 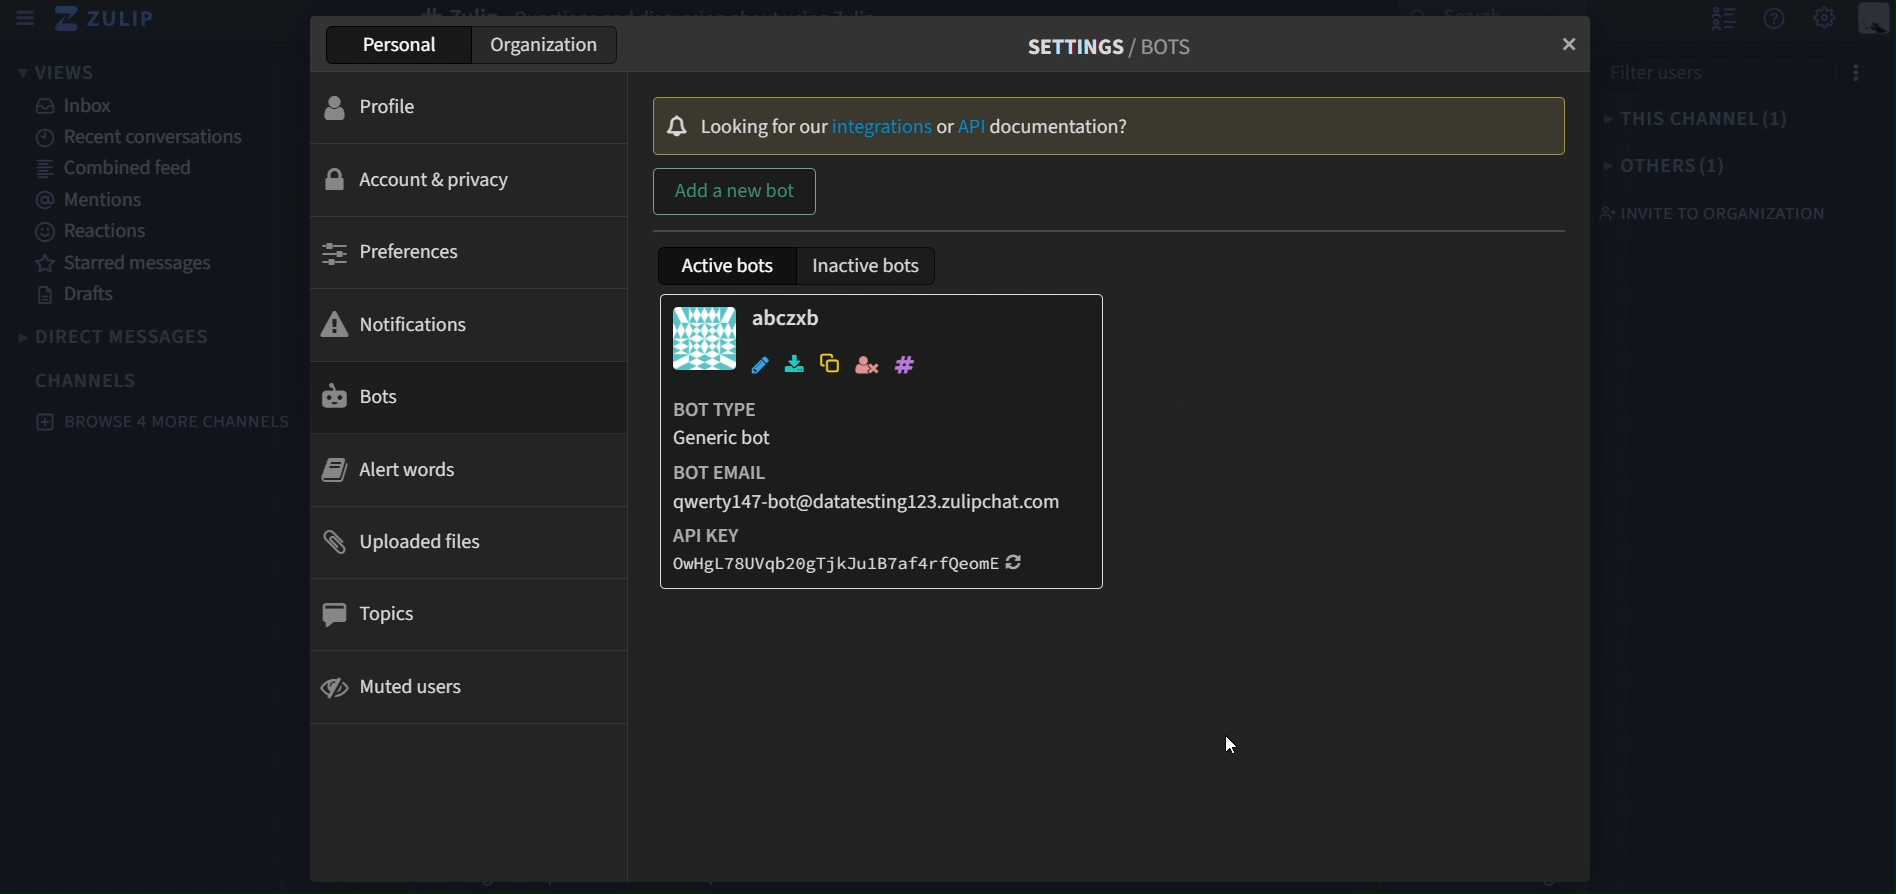 What do you see at coordinates (878, 411) in the screenshot?
I see `Bot Type` at bounding box center [878, 411].